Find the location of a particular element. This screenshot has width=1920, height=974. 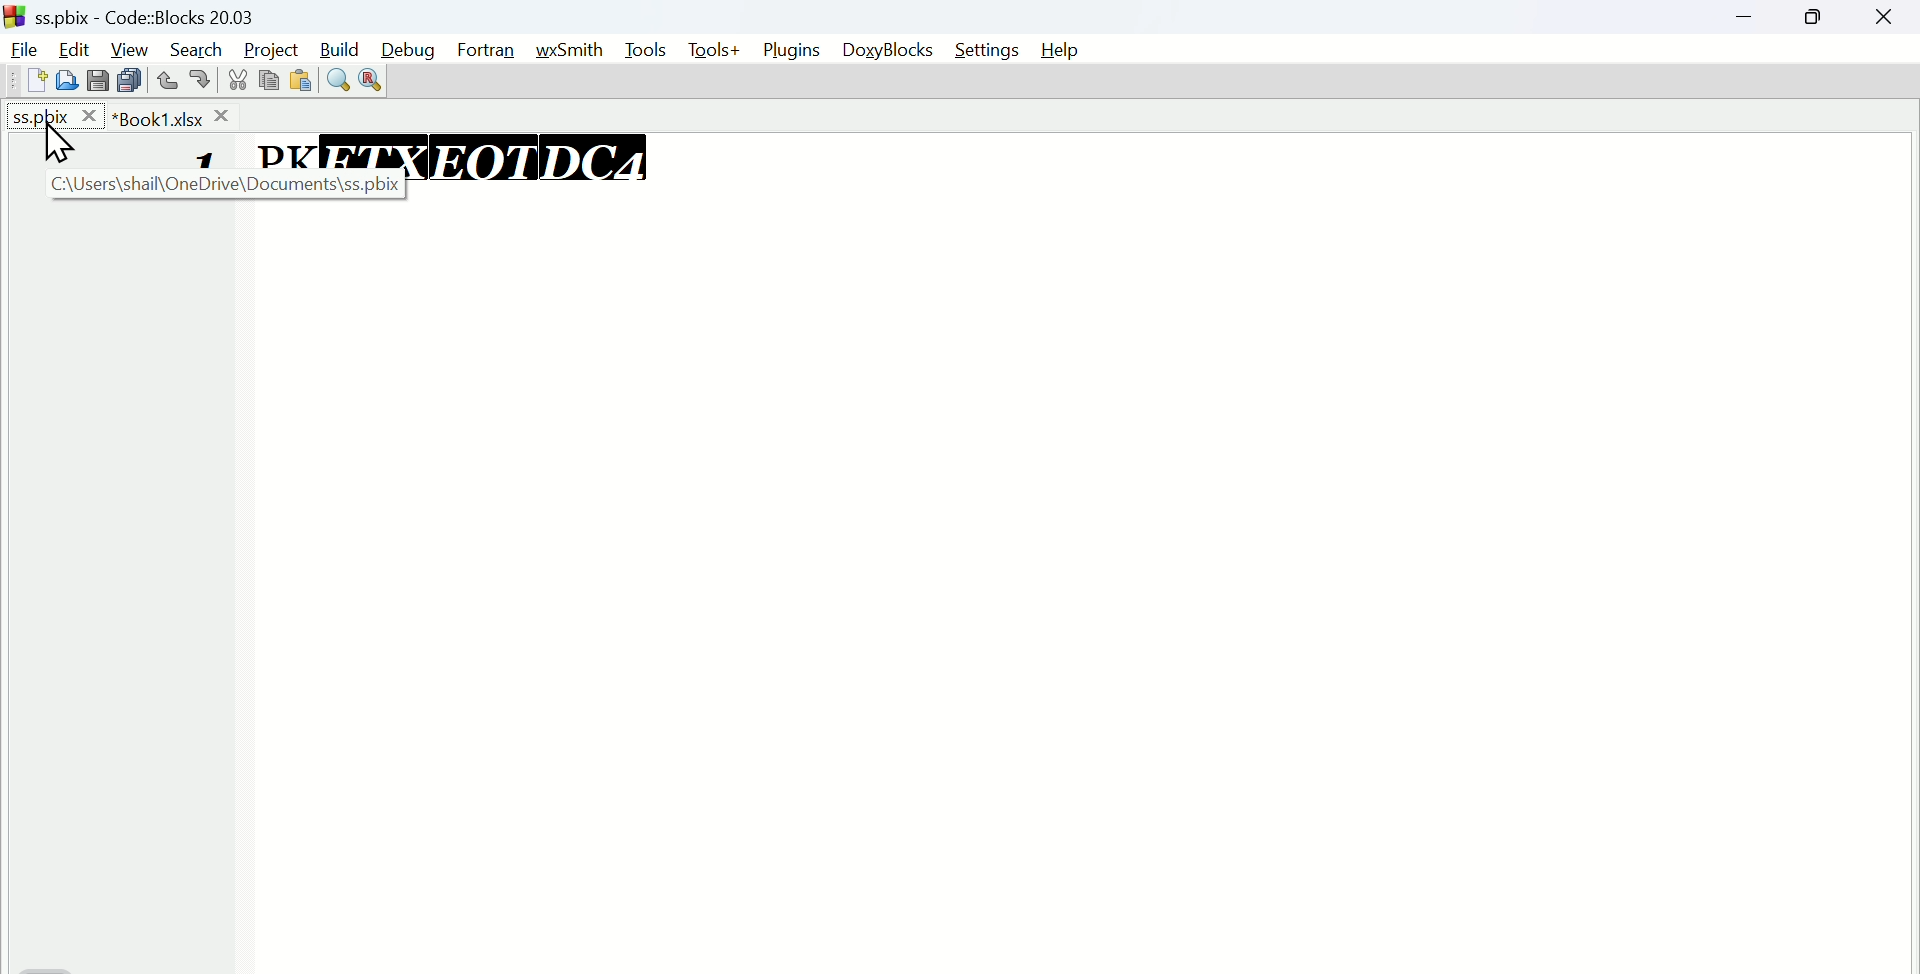

Paste is located at coordinates (130, 80).